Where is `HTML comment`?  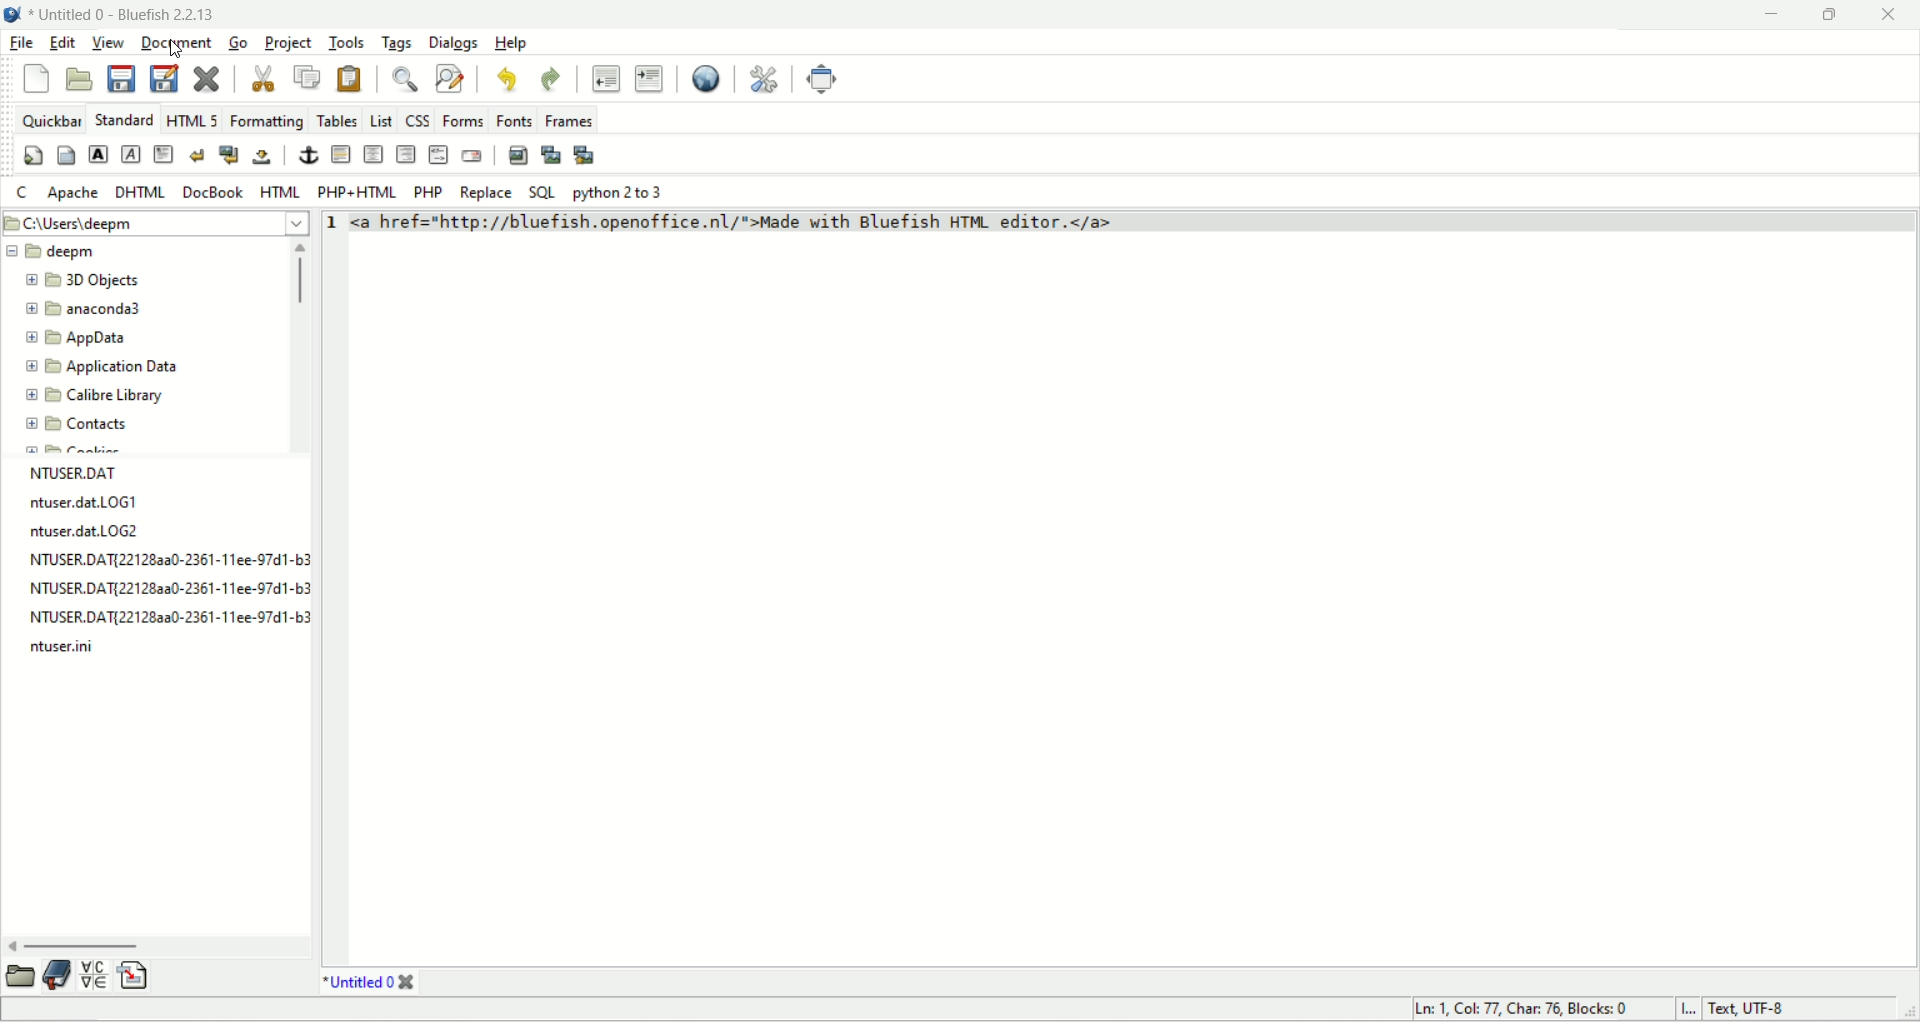 HTML comment is located at coordinates (437, 154).